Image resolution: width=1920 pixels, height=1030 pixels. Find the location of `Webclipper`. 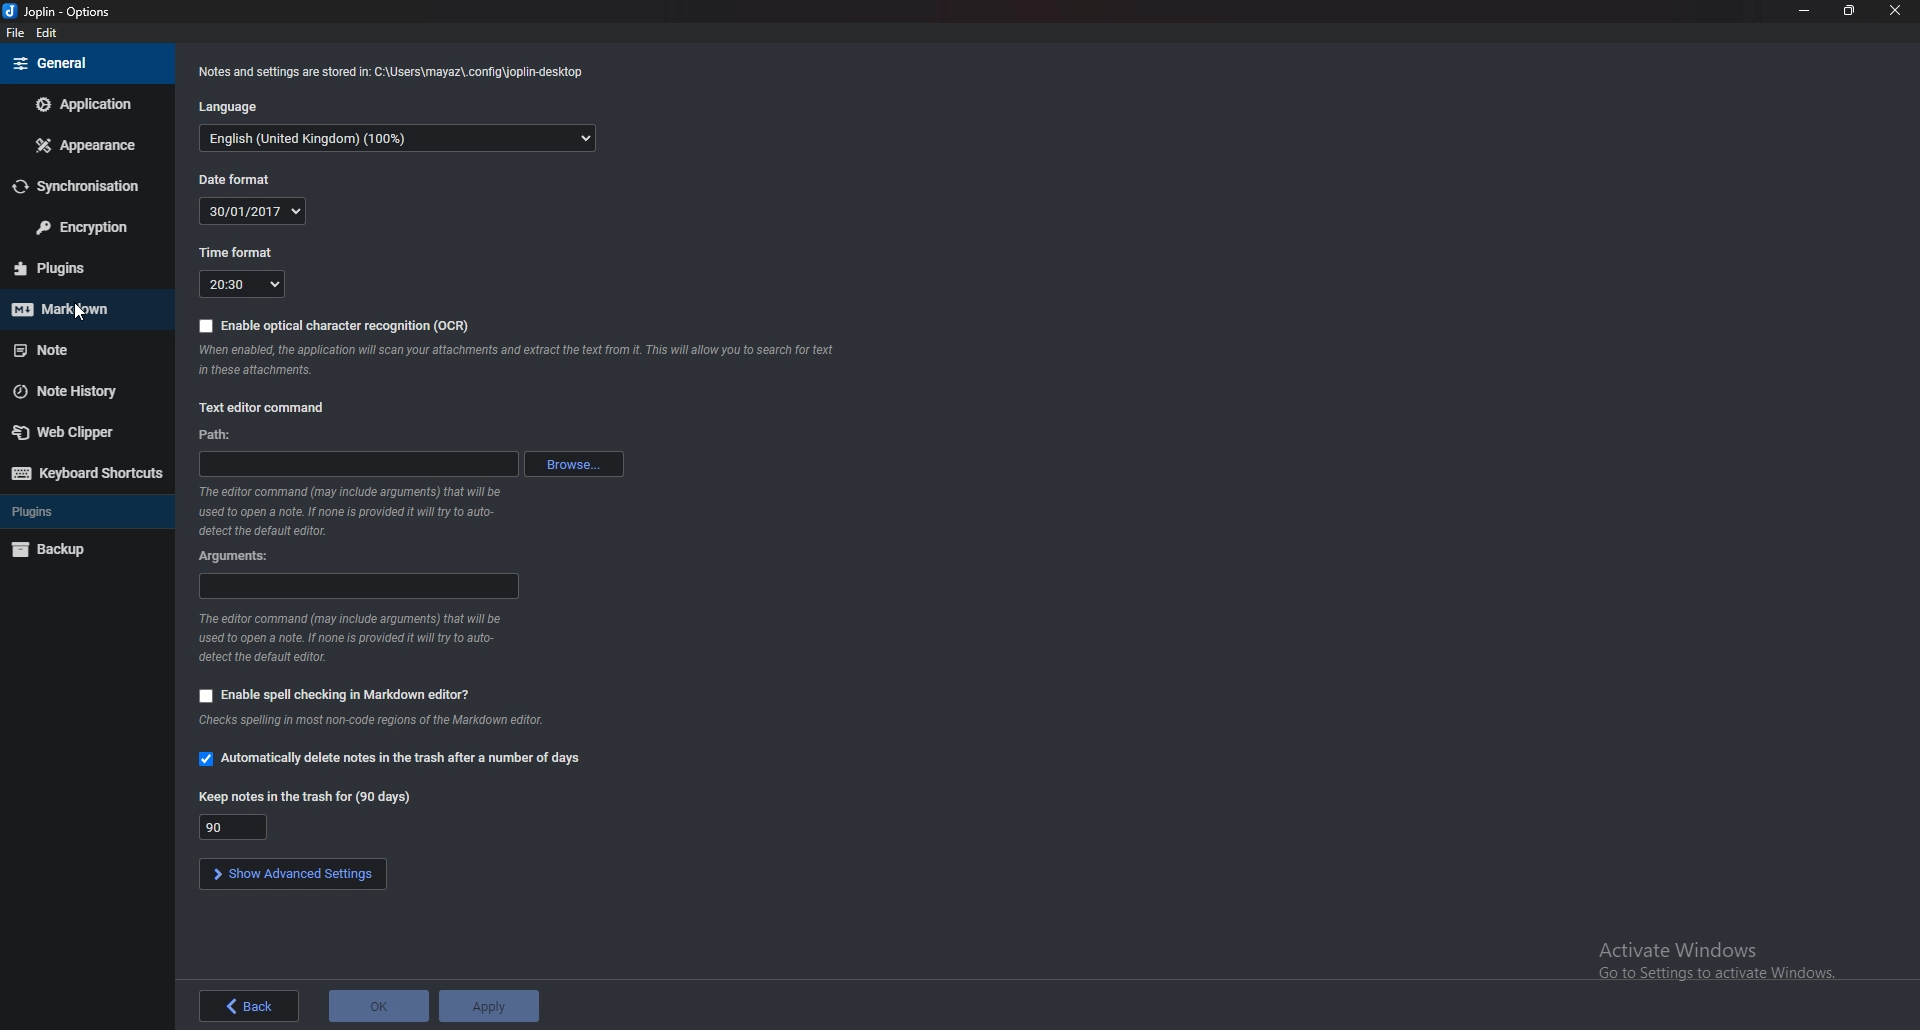

Webclipper is located at coordinates (85, 434).